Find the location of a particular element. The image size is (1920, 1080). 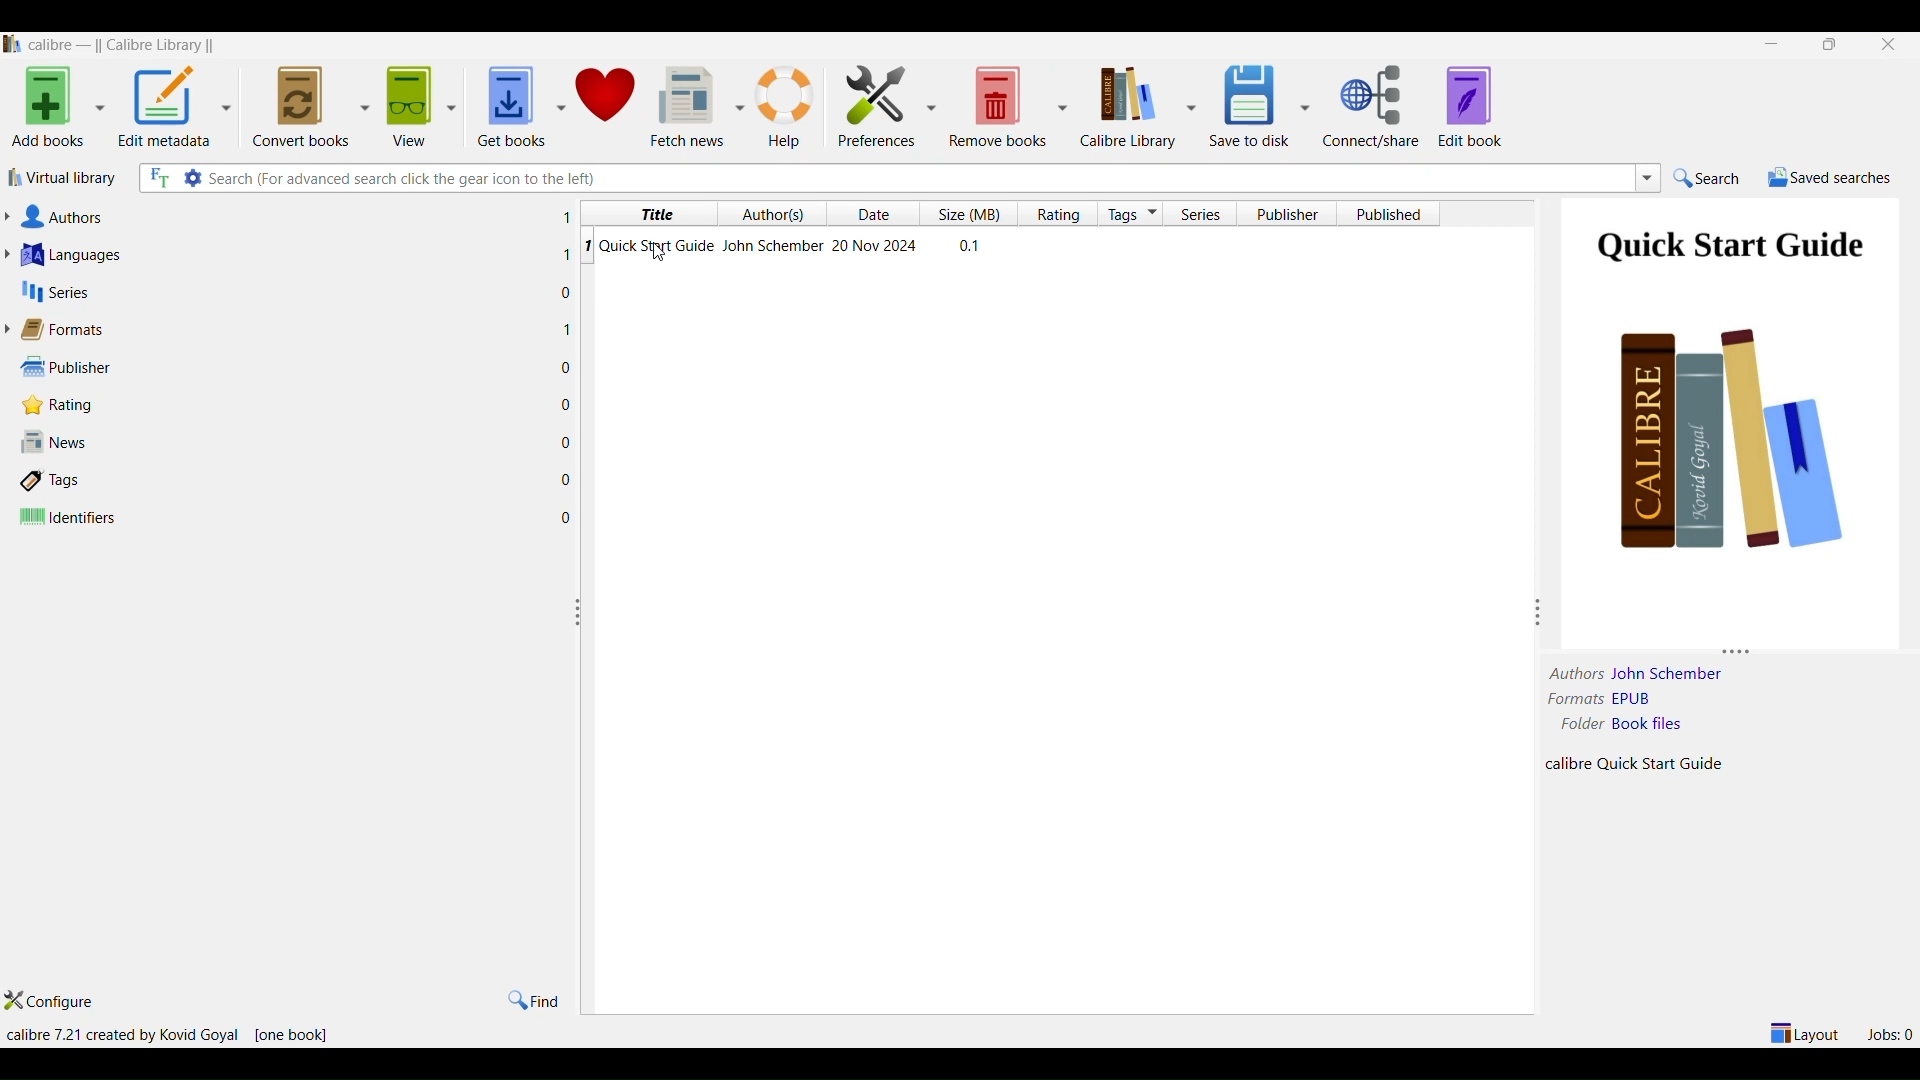

series is located at coordinates (1208, 214).